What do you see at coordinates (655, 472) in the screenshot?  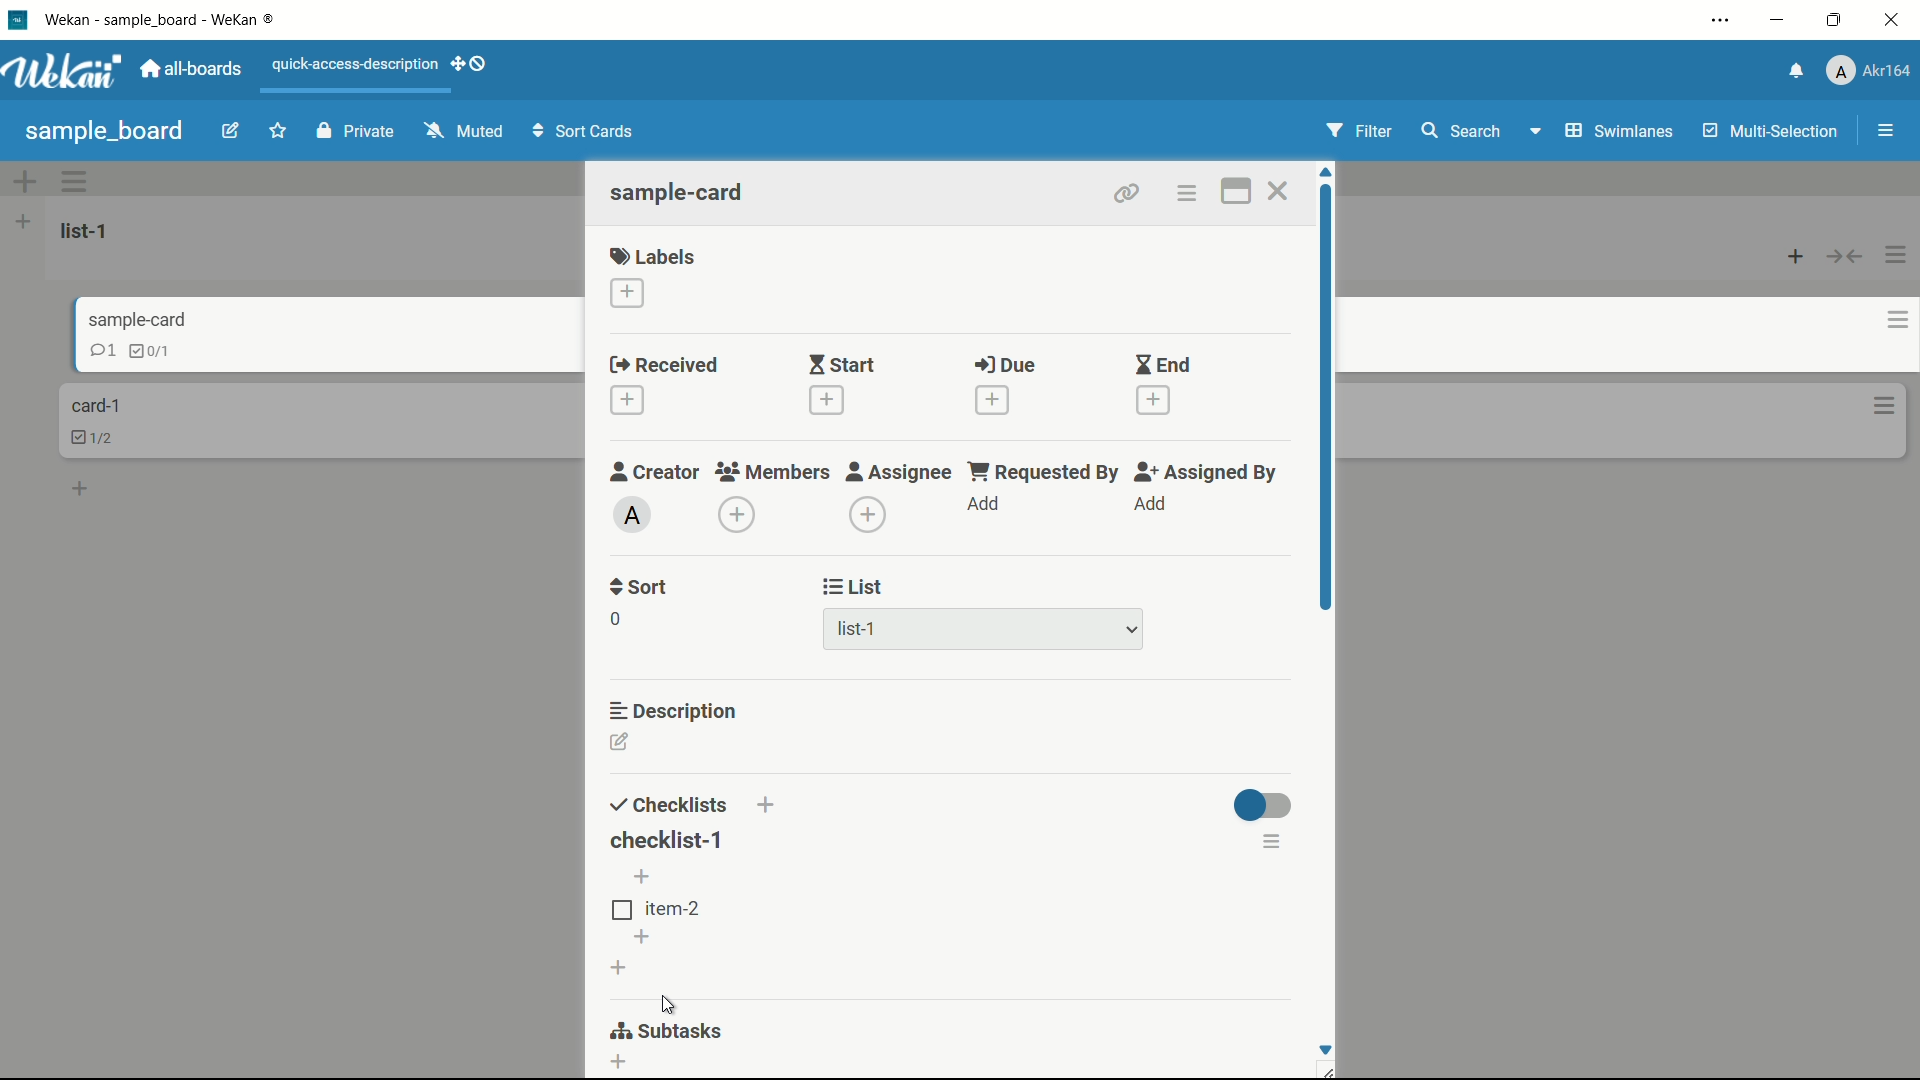 I see `creator` at bounding box center [655, 472].